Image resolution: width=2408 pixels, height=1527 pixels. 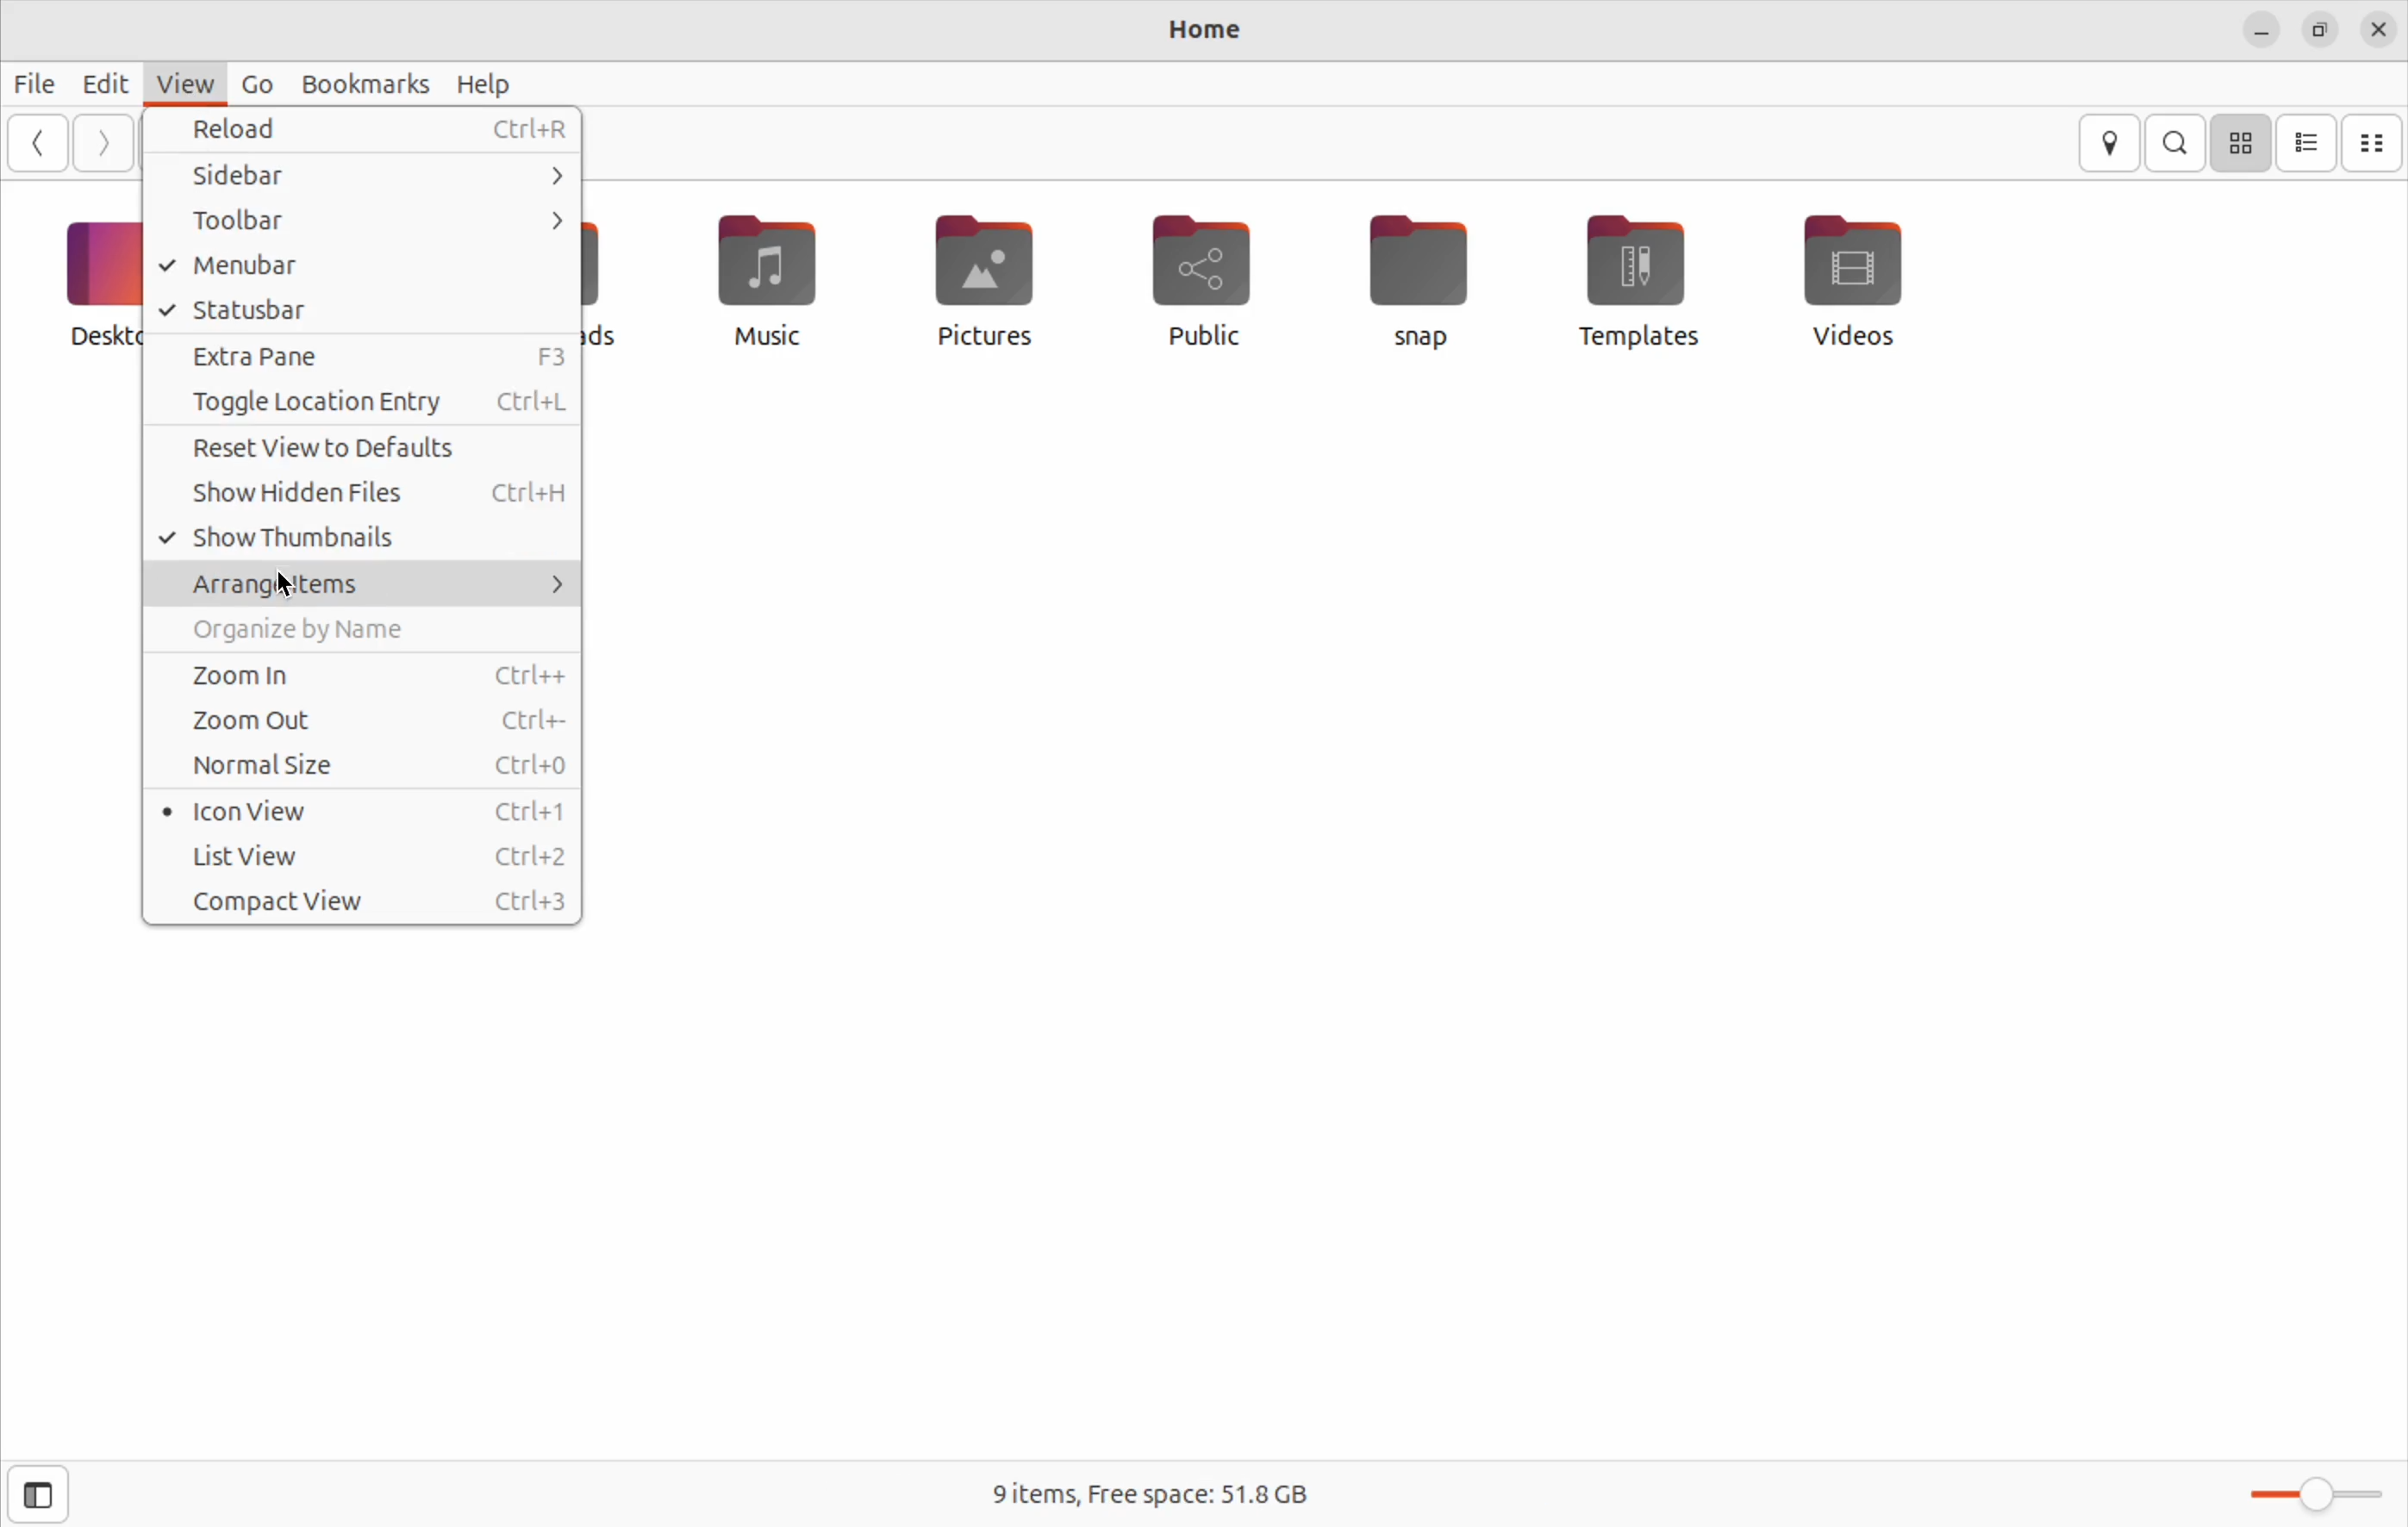 I want to click on compact view, so click(x=2376, y=142).